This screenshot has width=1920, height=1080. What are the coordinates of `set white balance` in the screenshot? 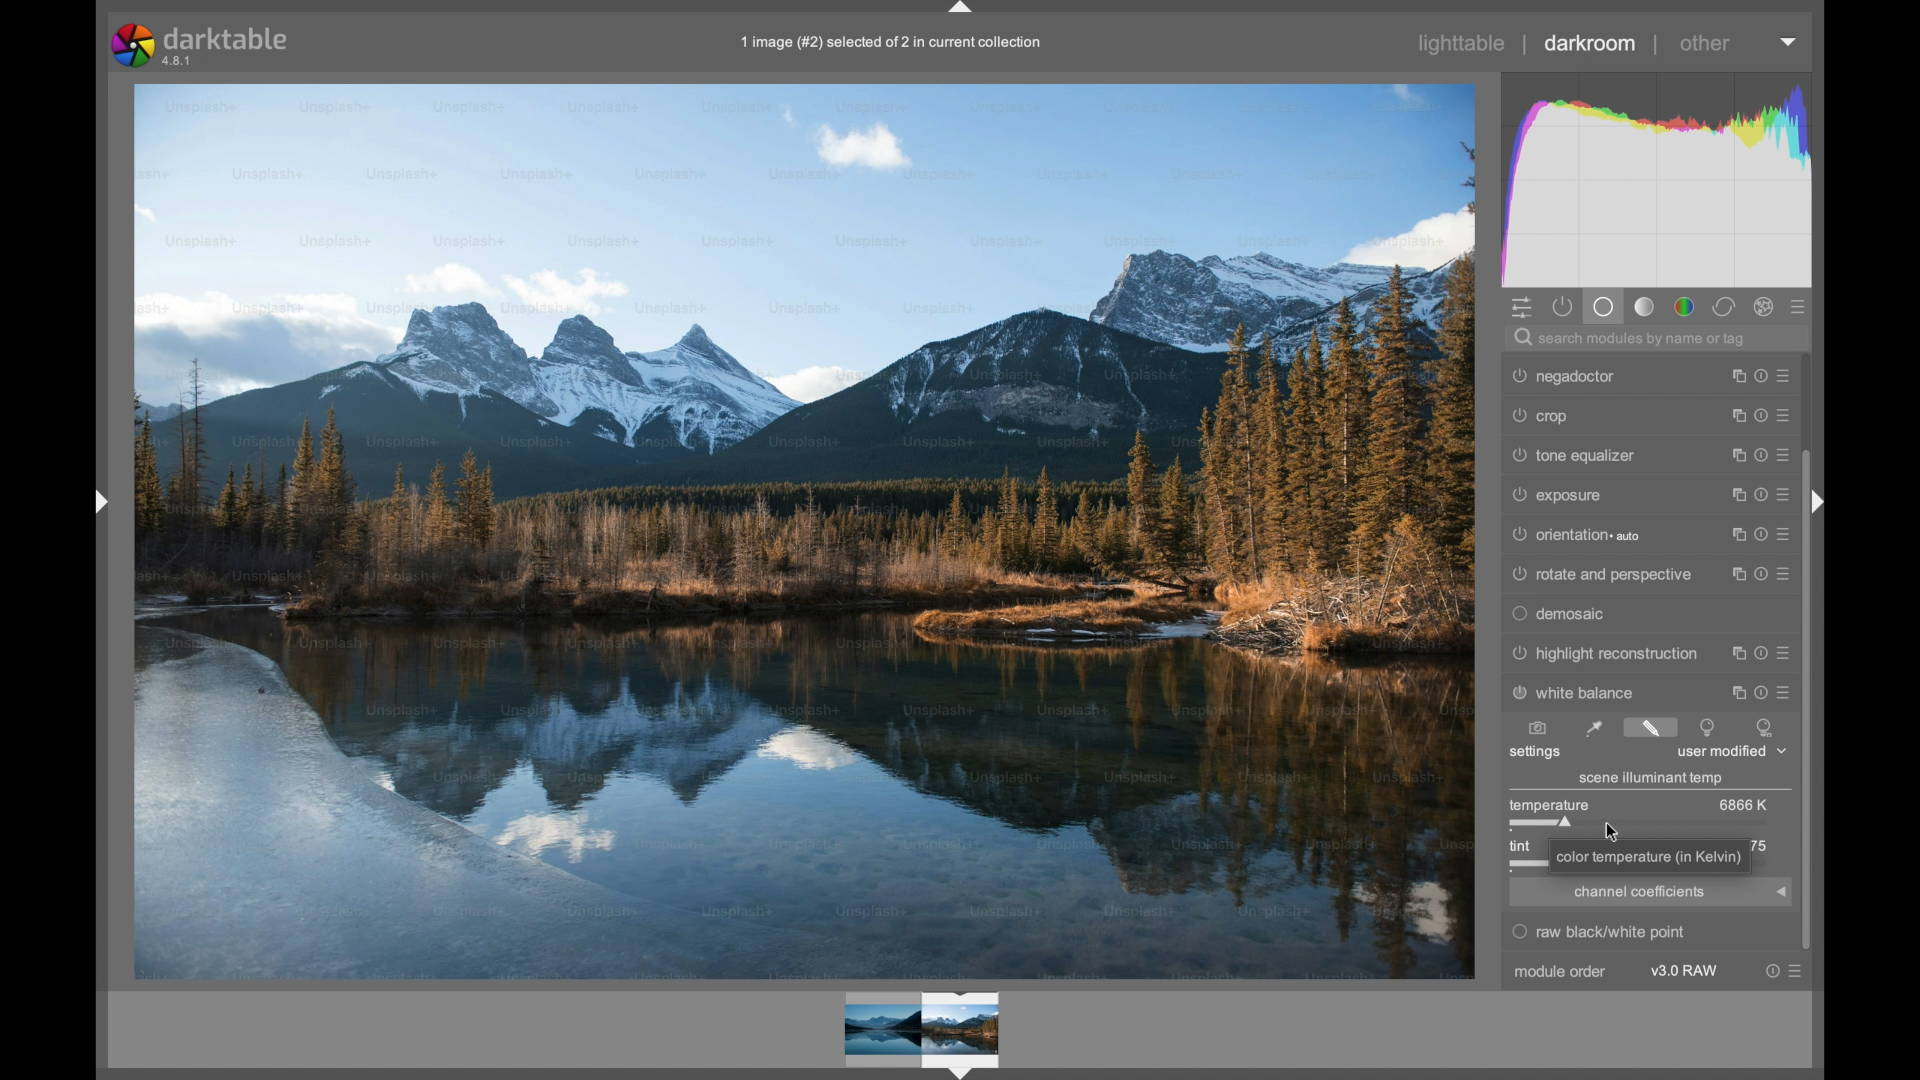 It's located at (1537, 727).